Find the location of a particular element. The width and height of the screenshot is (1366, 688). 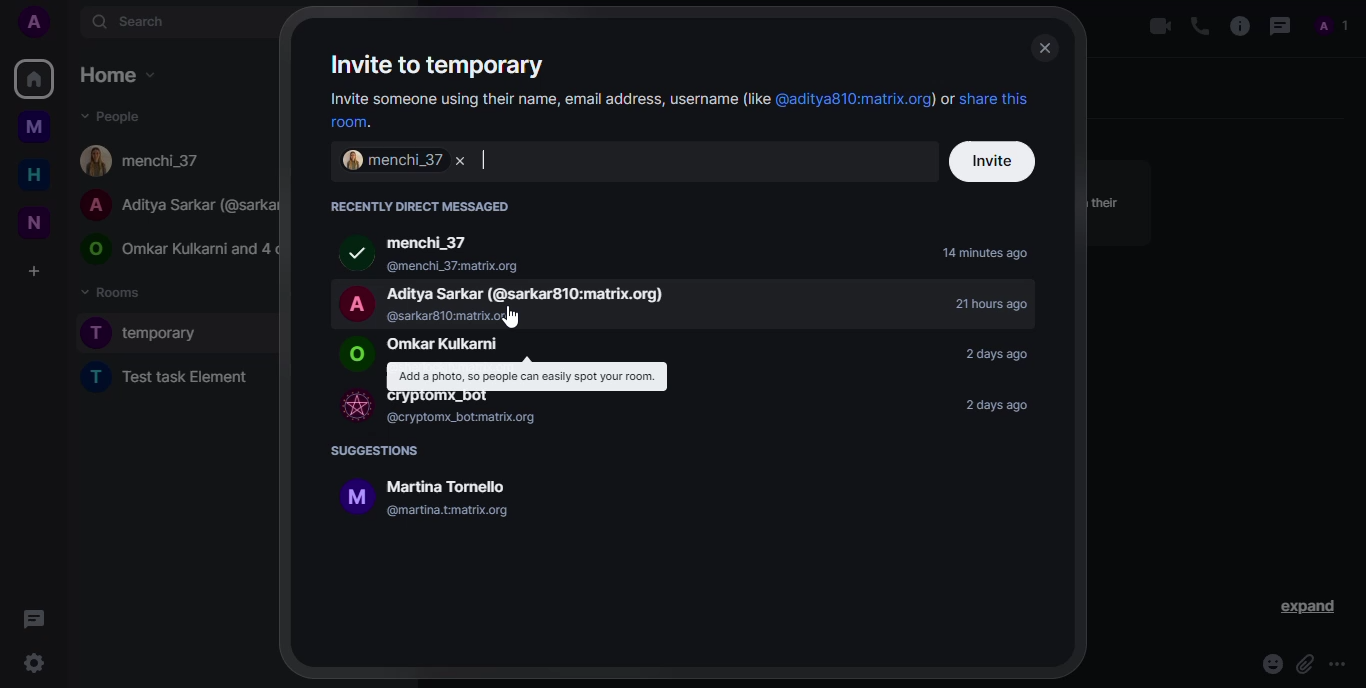

menchi_7 is located at coordinates (388, 161).